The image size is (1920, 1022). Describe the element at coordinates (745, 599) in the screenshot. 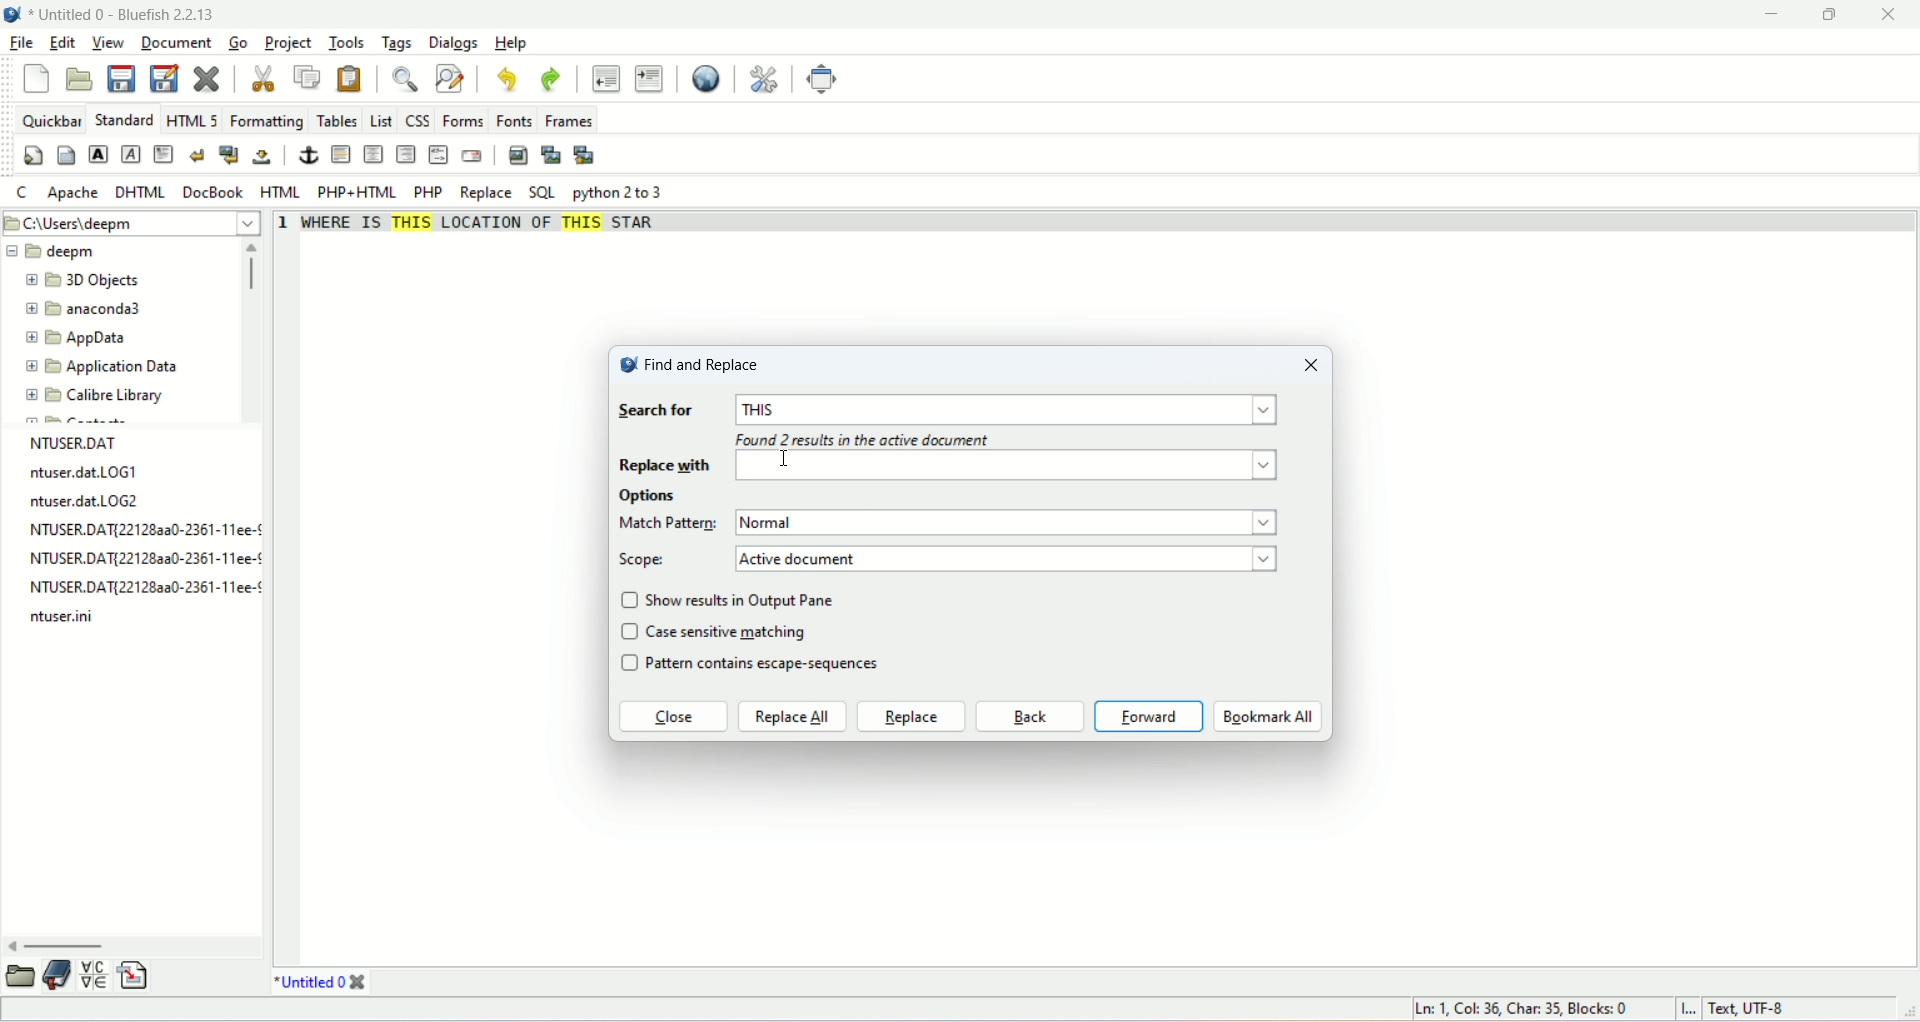

I see `show results in Output pane` at that location.